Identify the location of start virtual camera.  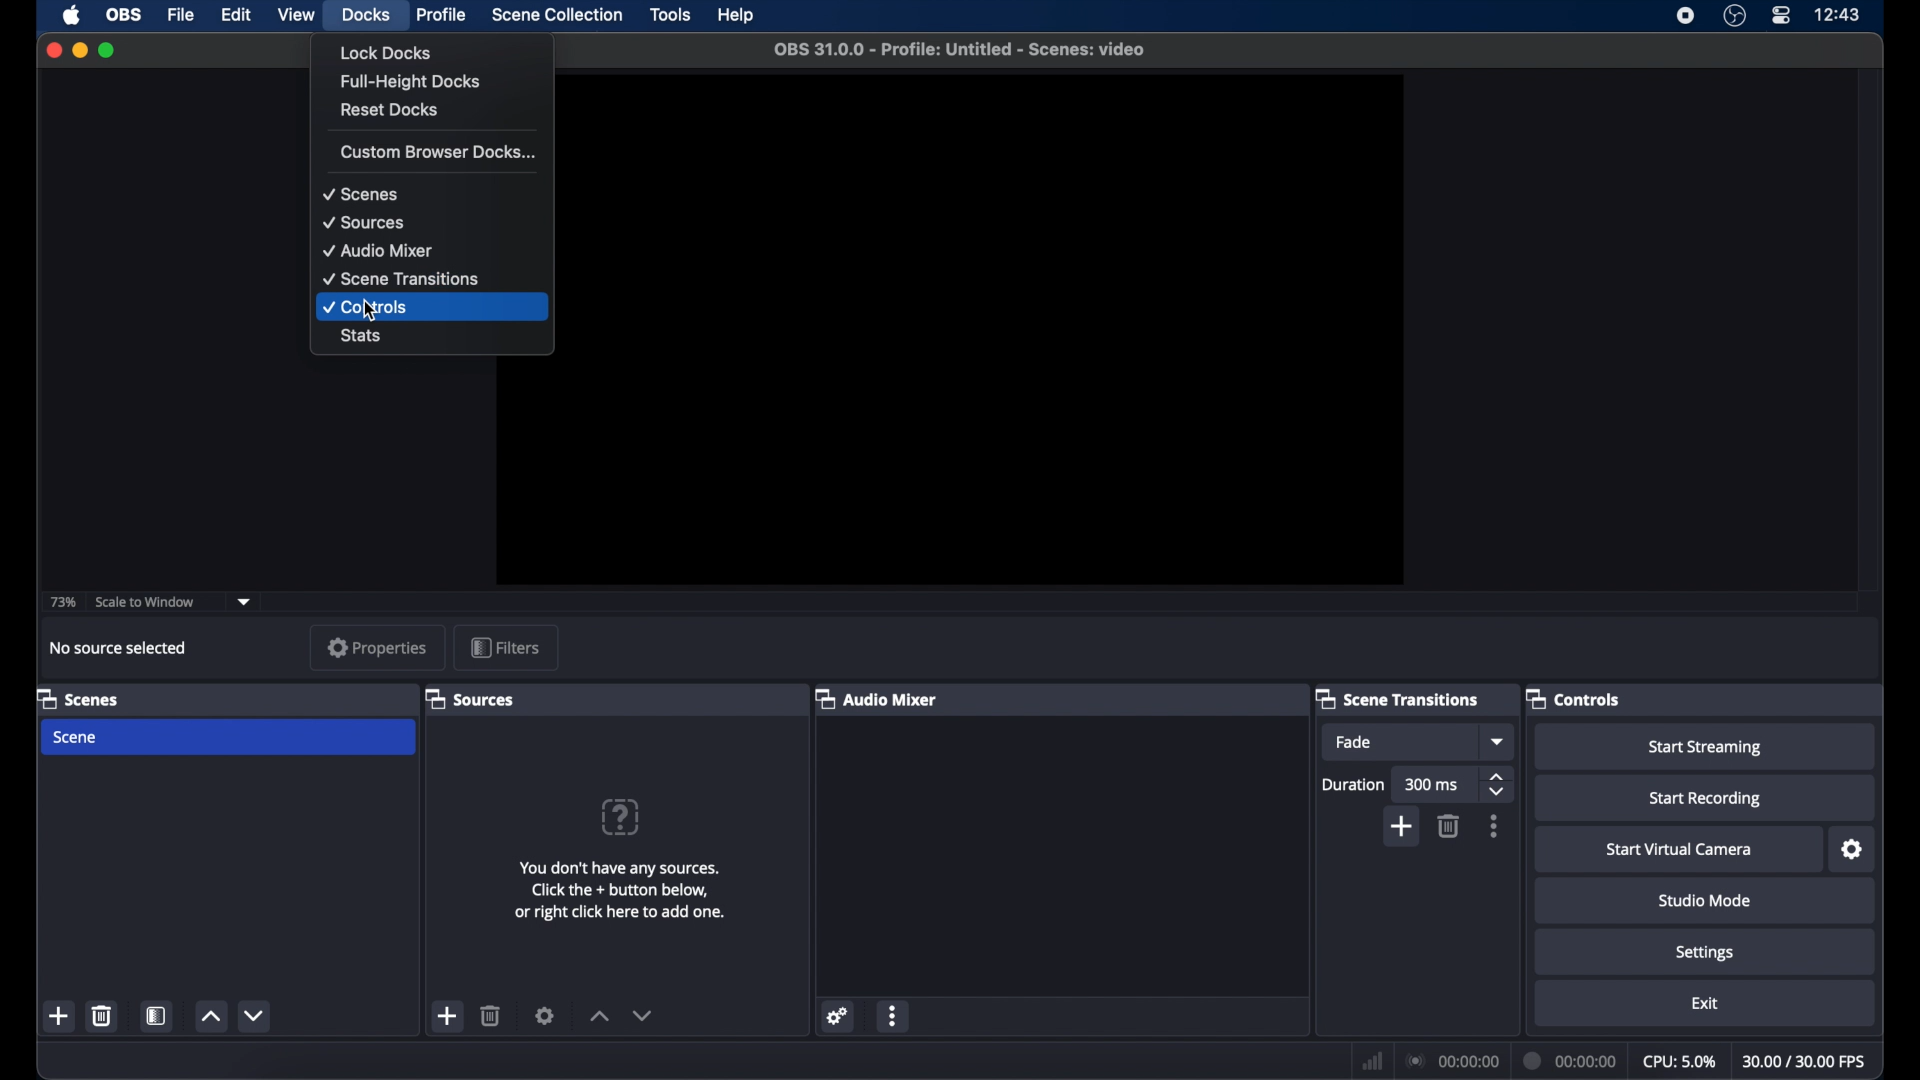
(1684, 850).